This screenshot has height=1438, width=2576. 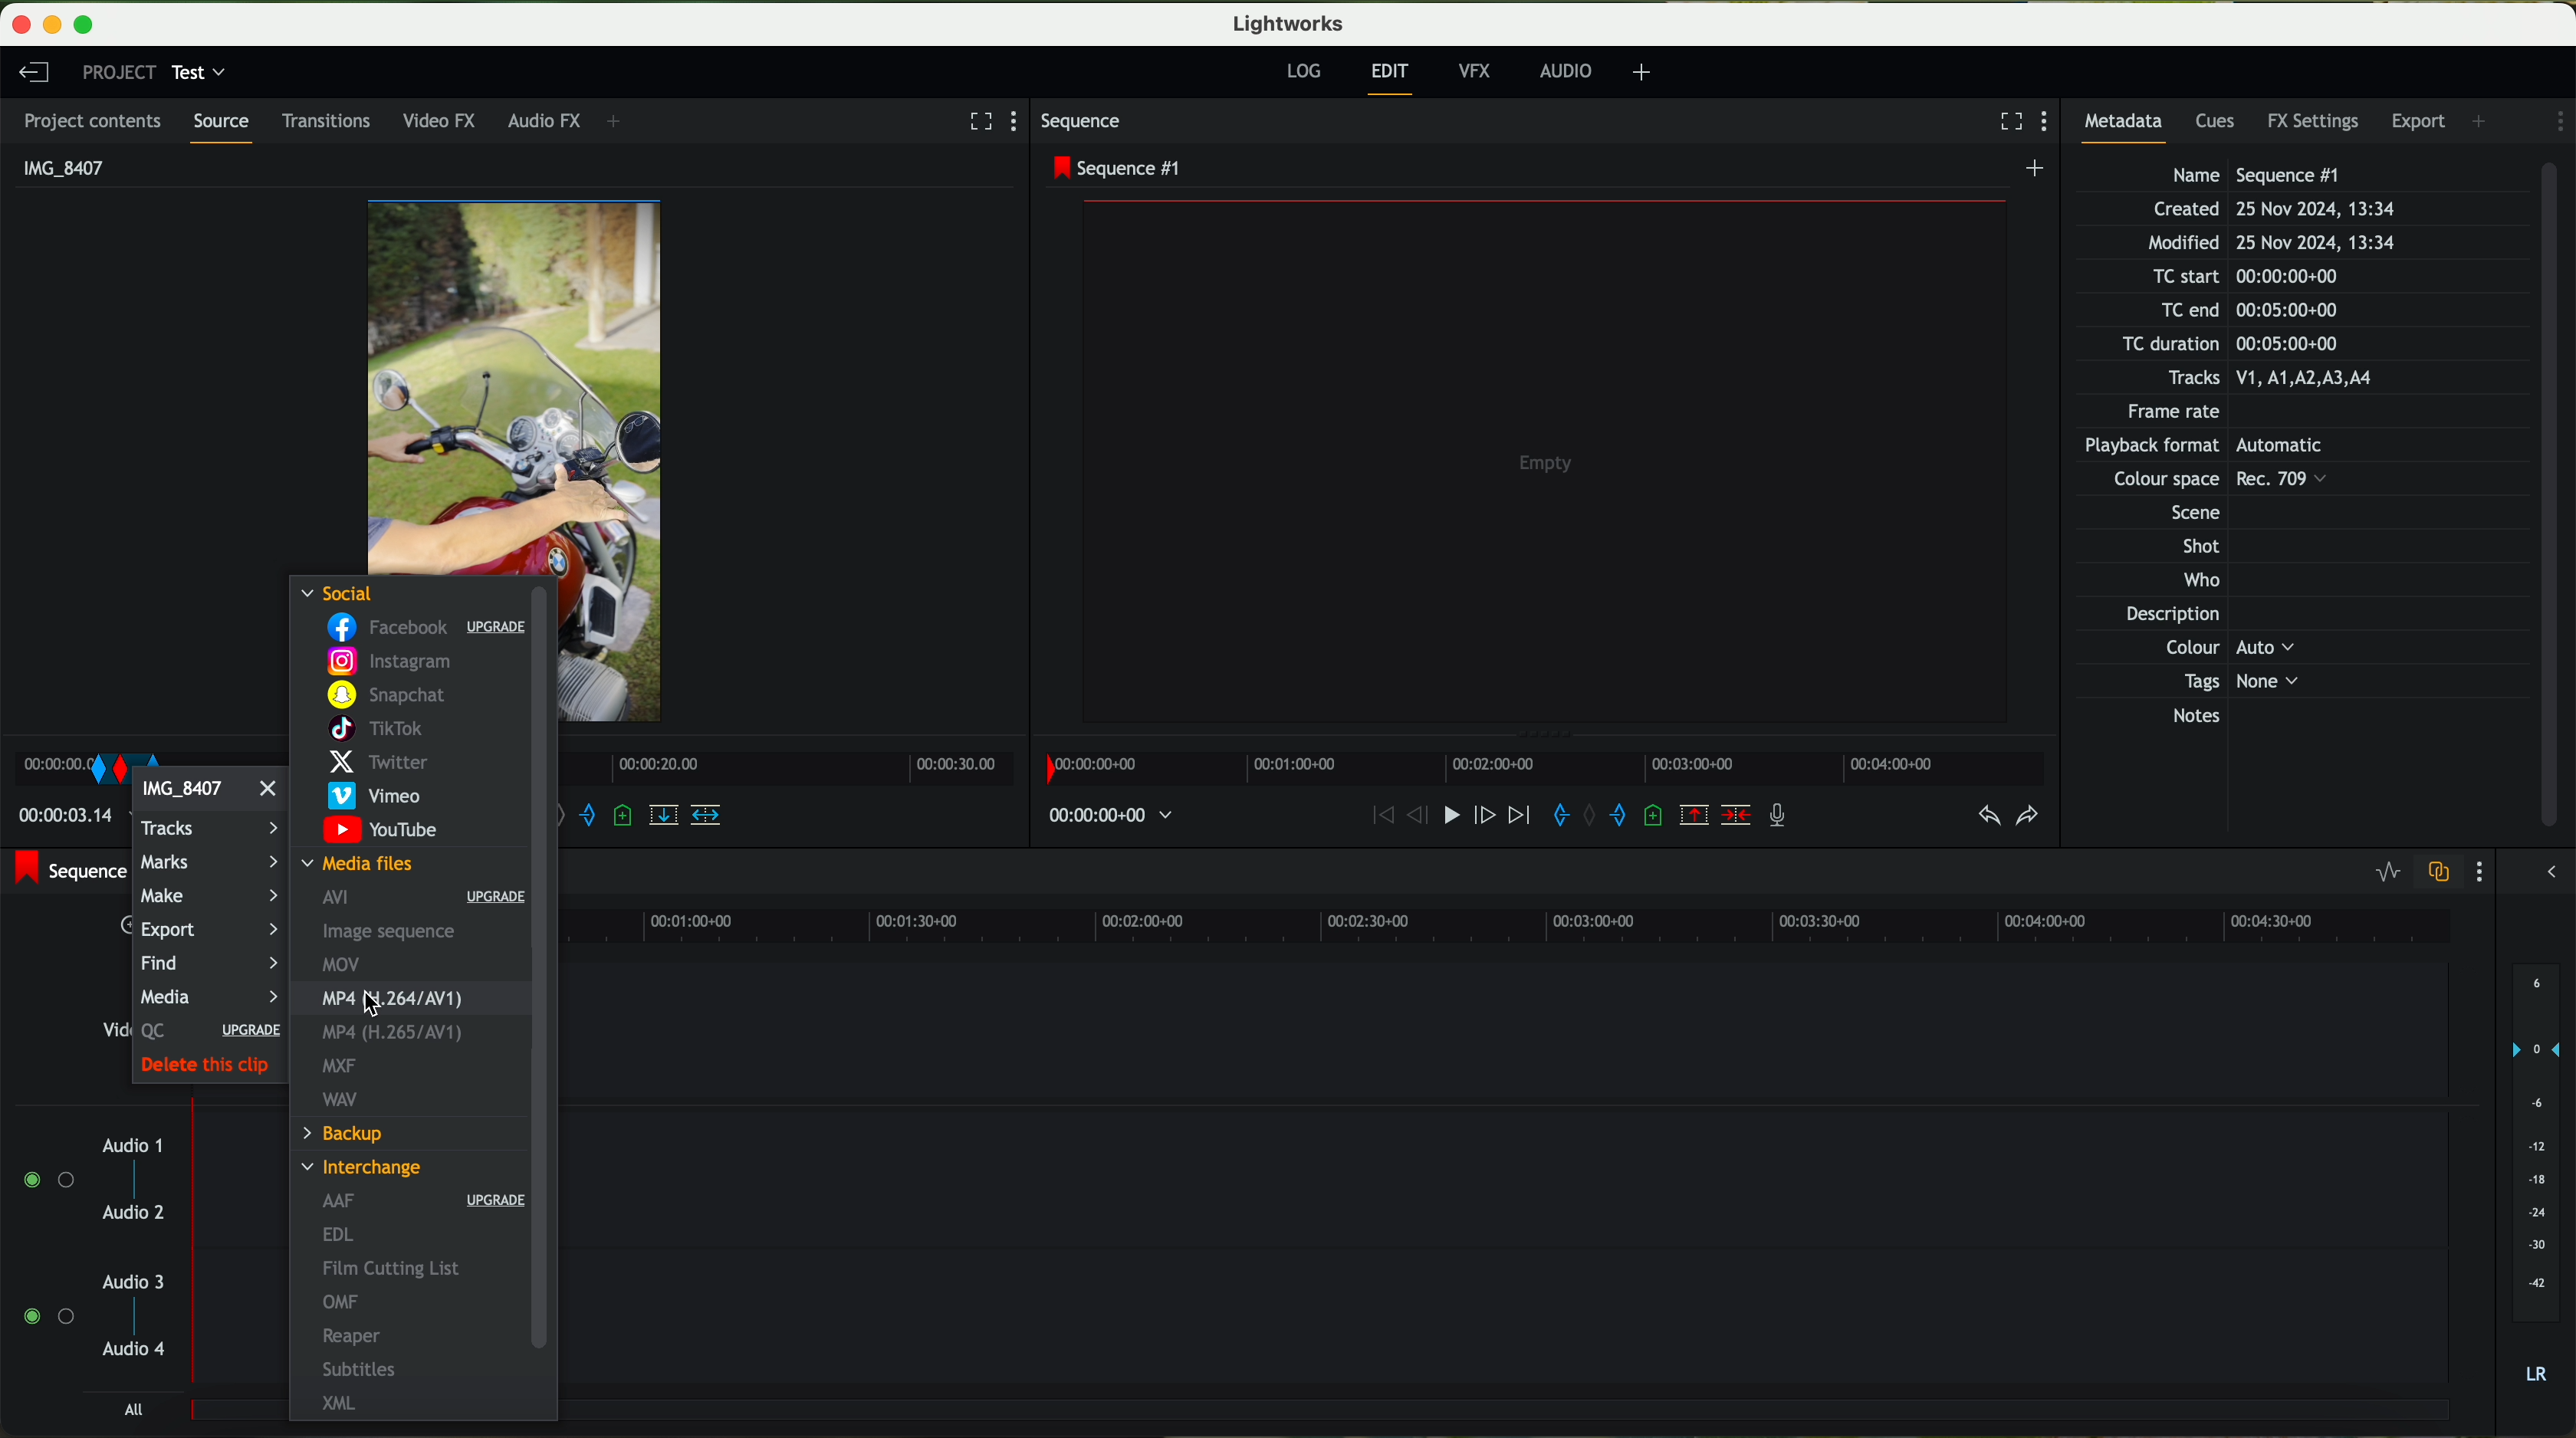 I want to click on interchange, so click(x=366, y=1167).